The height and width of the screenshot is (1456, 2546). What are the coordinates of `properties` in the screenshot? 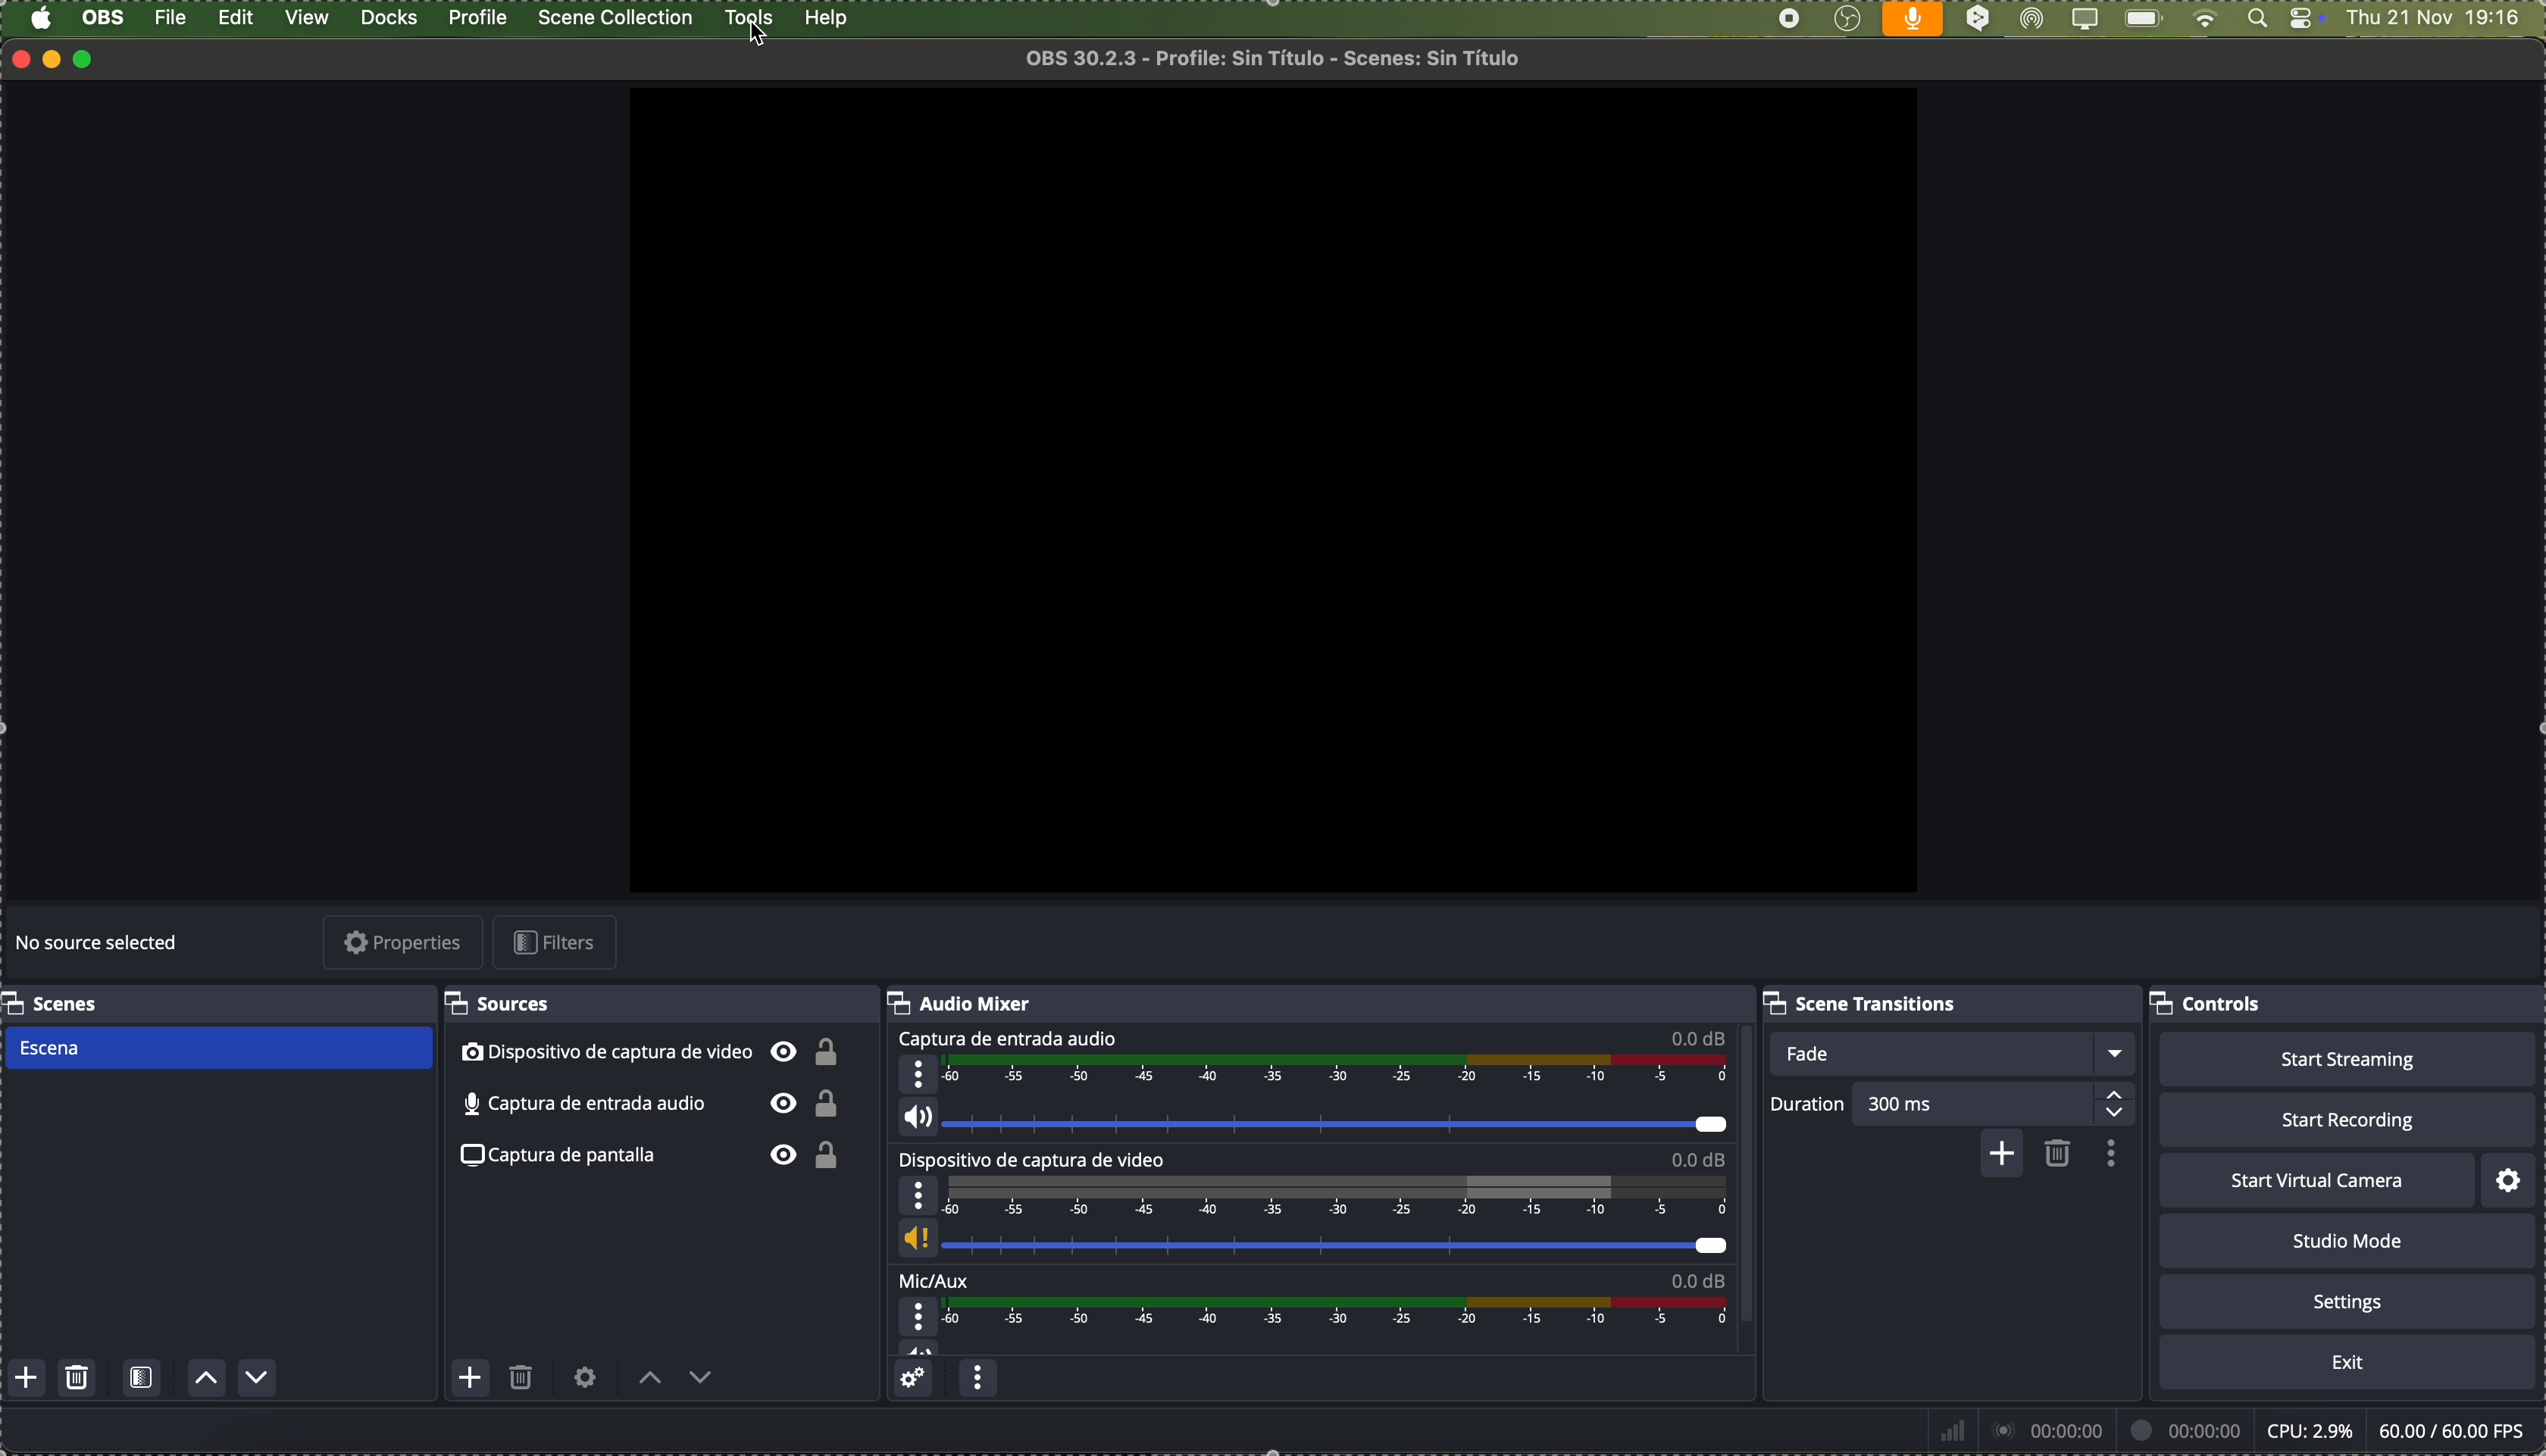 It's located at (405, 944).